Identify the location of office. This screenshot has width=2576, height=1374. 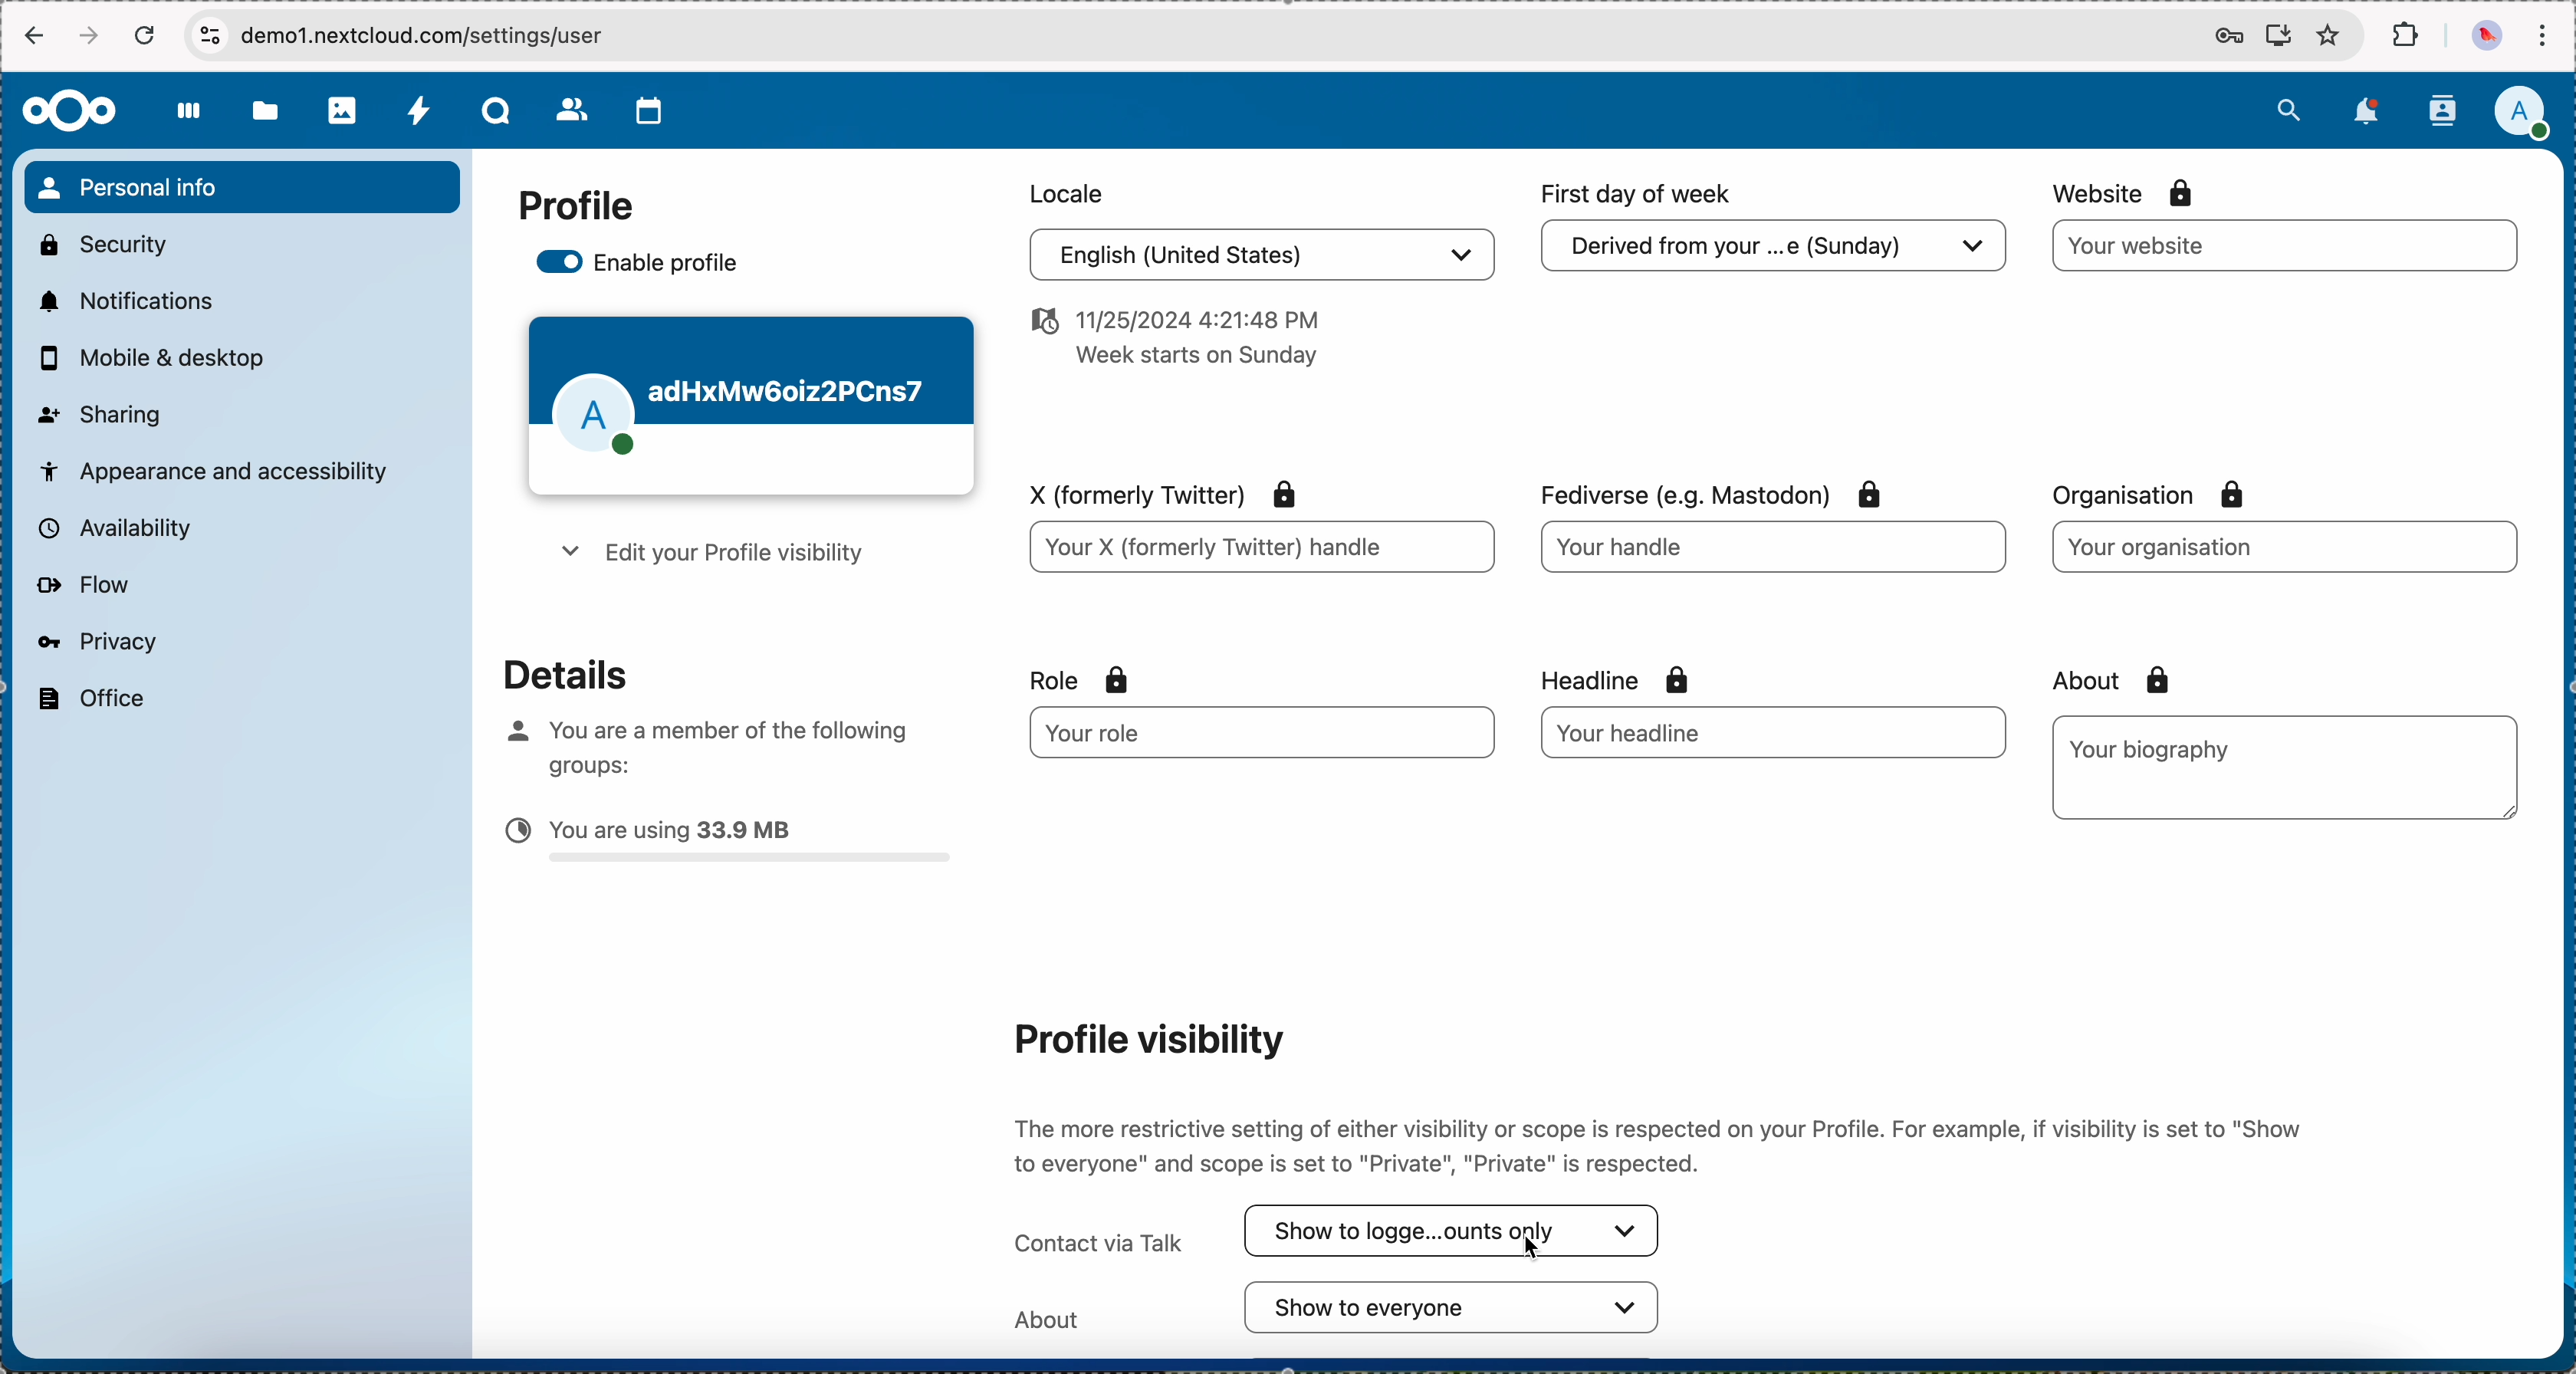
(88, 699).